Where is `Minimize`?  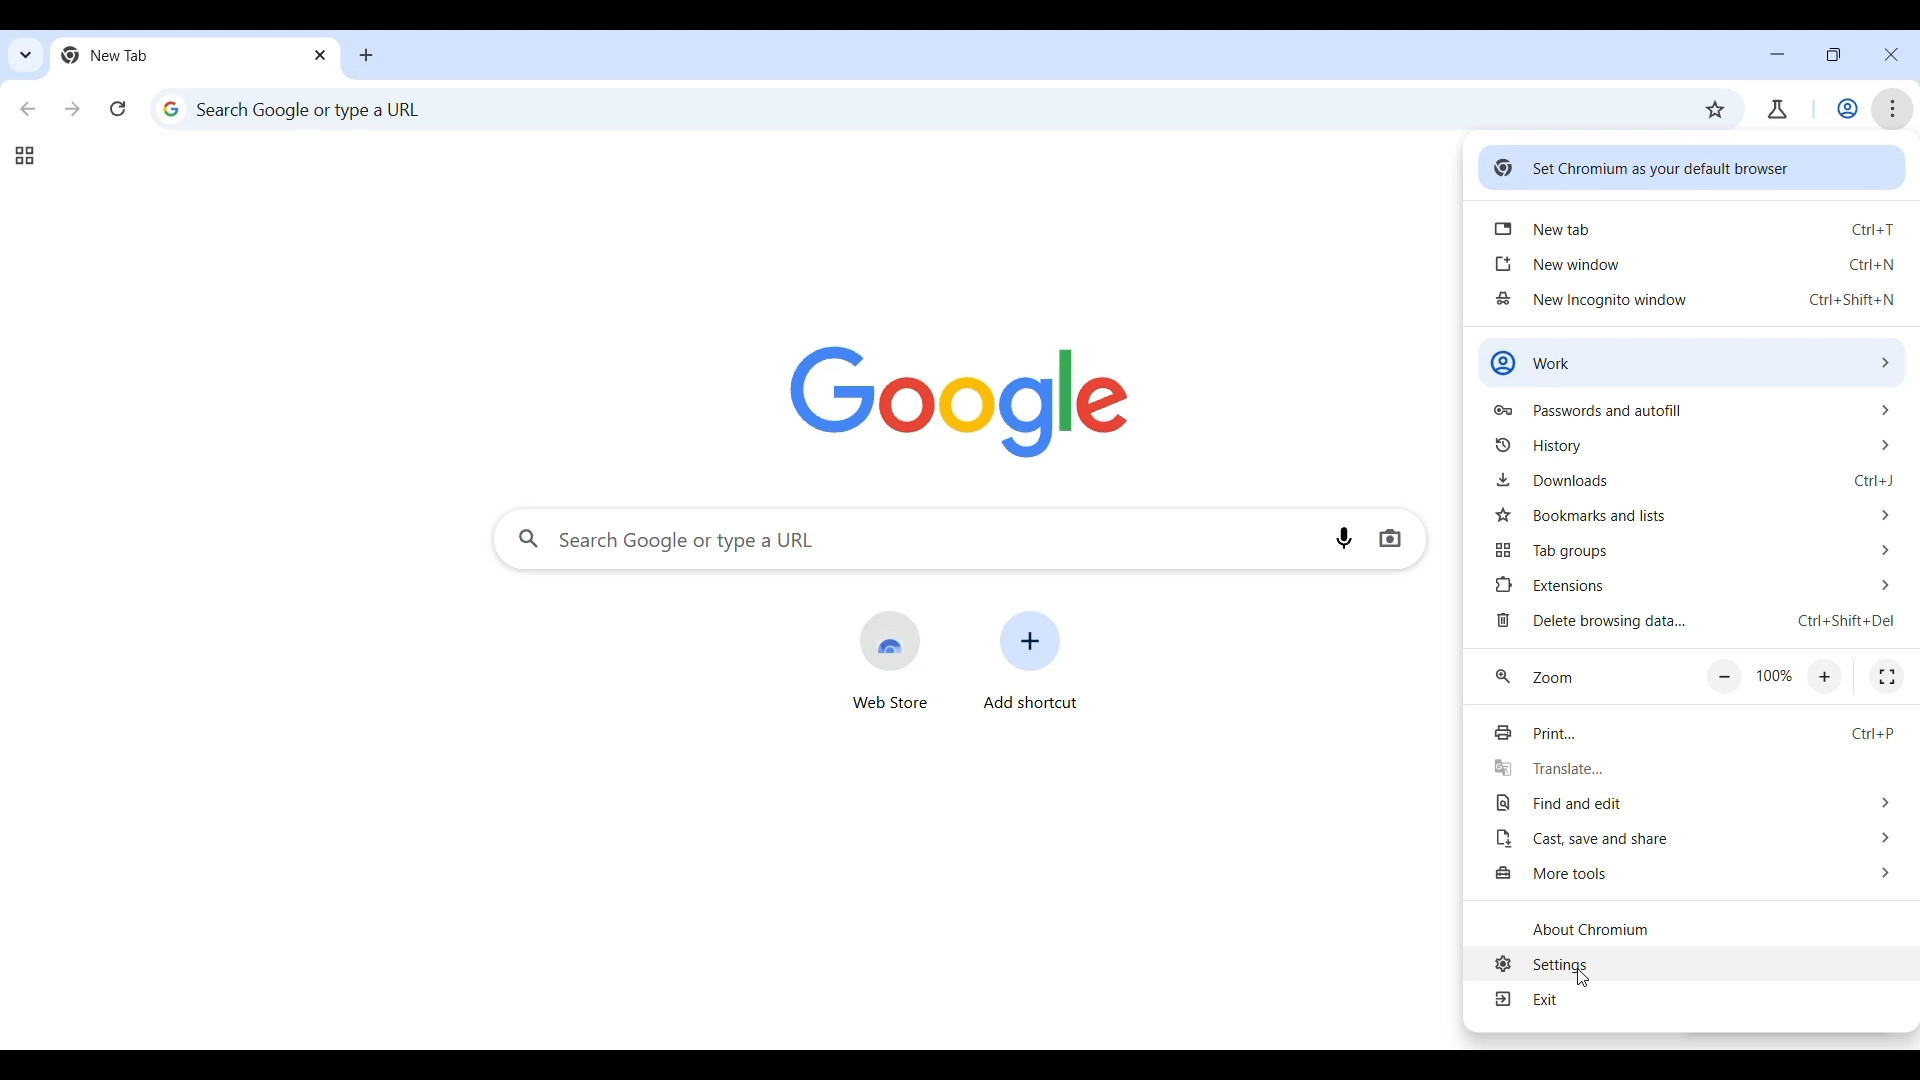
Minimize is located at coordinates (1777, 54).